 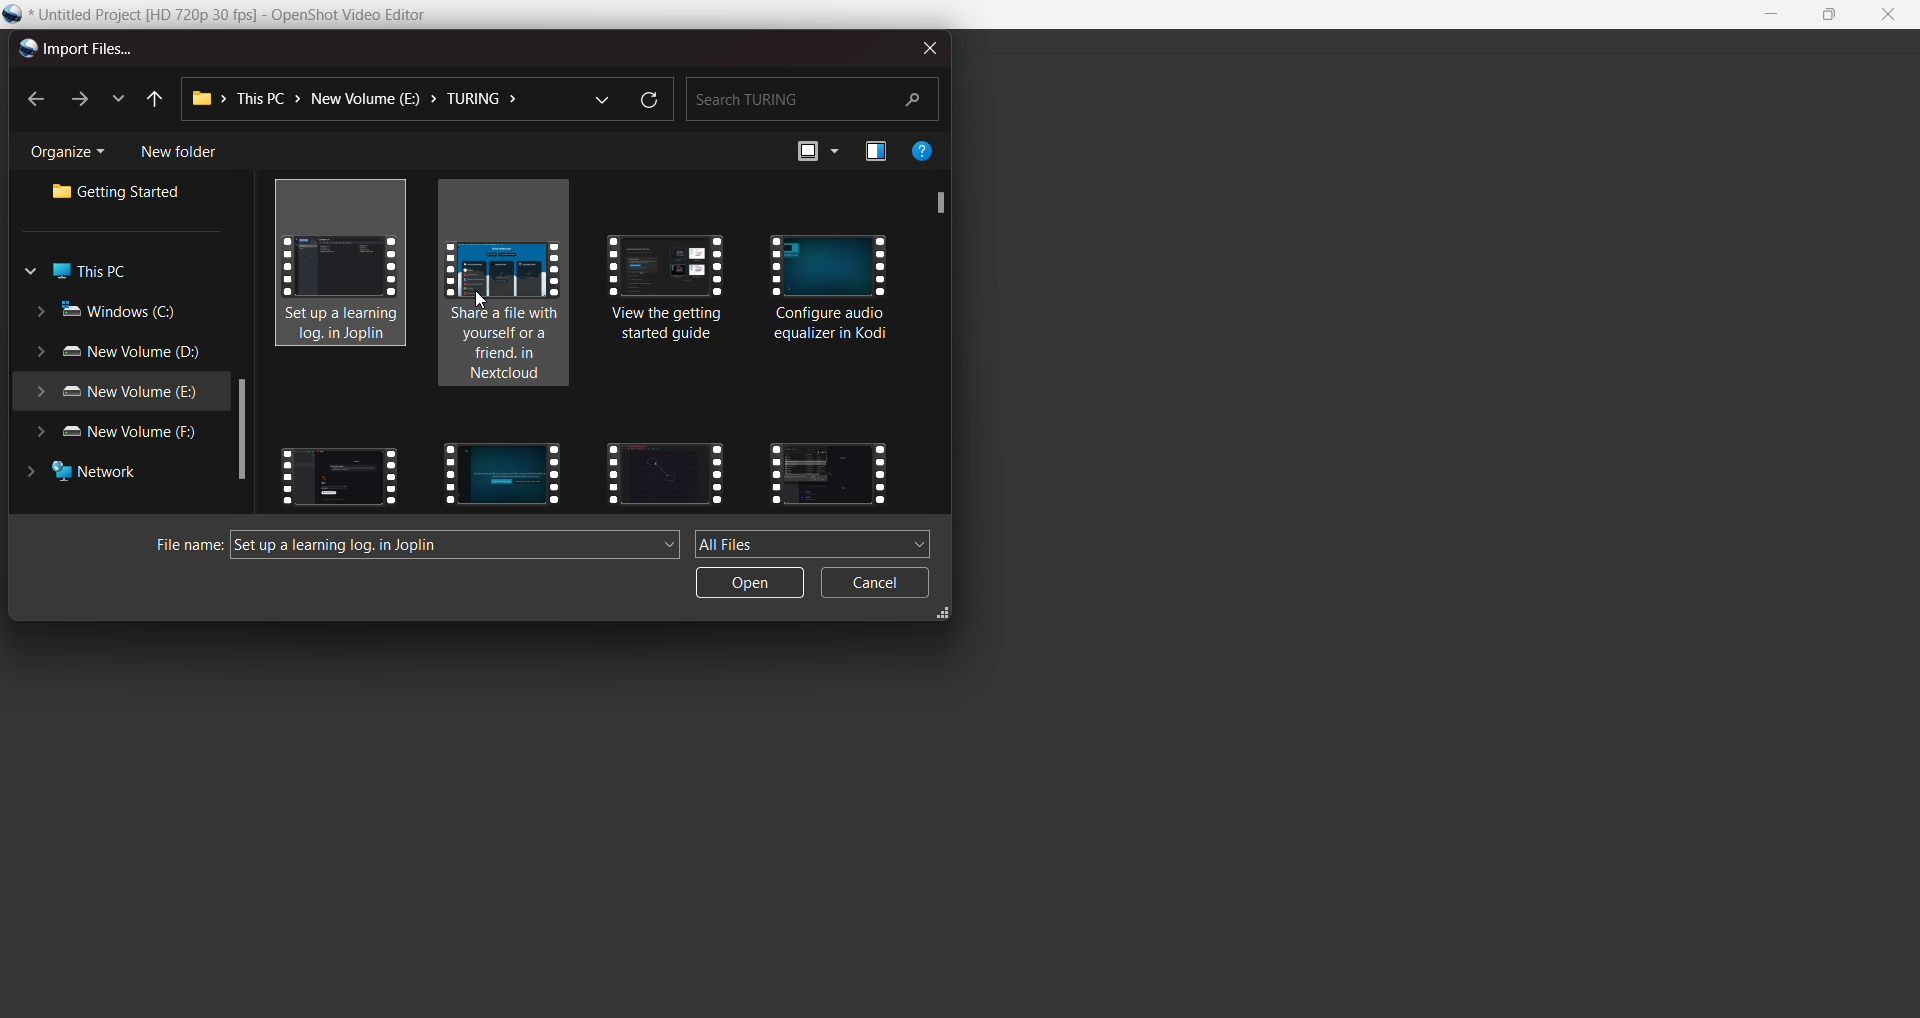 I want to click on this pc, so click(x=83, y=272).